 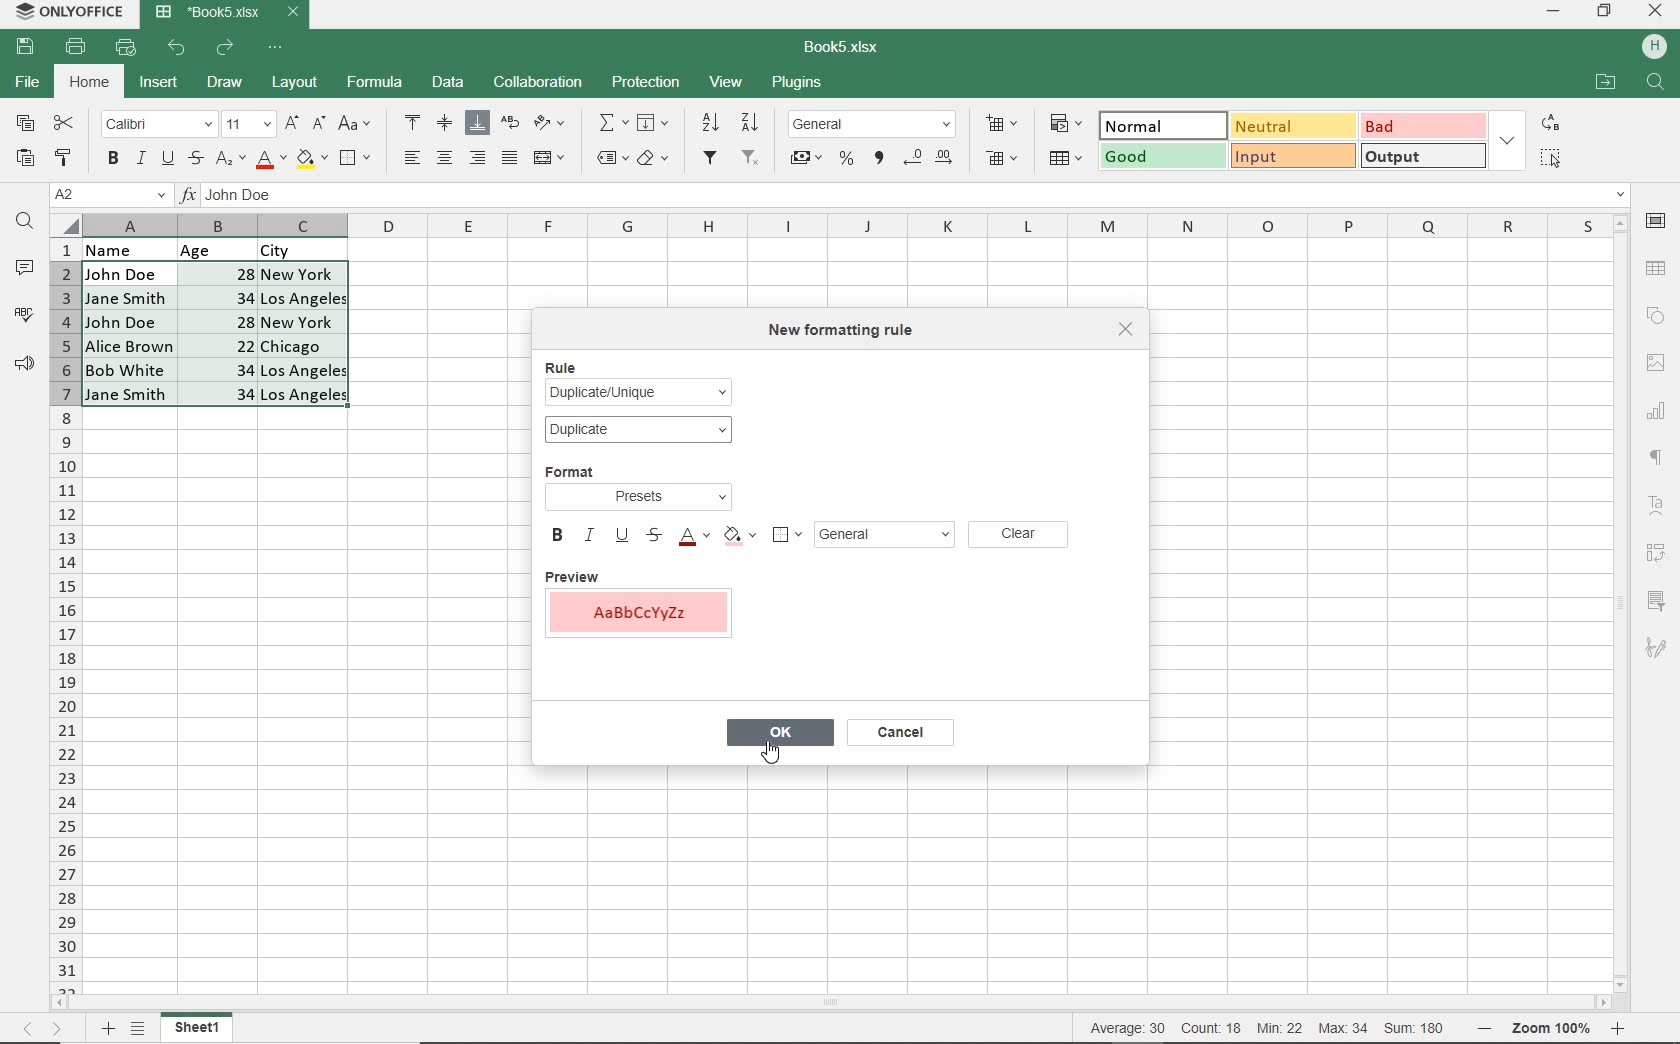 What do you see at coordinates (292, 123) in the screenshot?
I see `INCREMENT FONT SIZE` at bounding box center [292, 123].